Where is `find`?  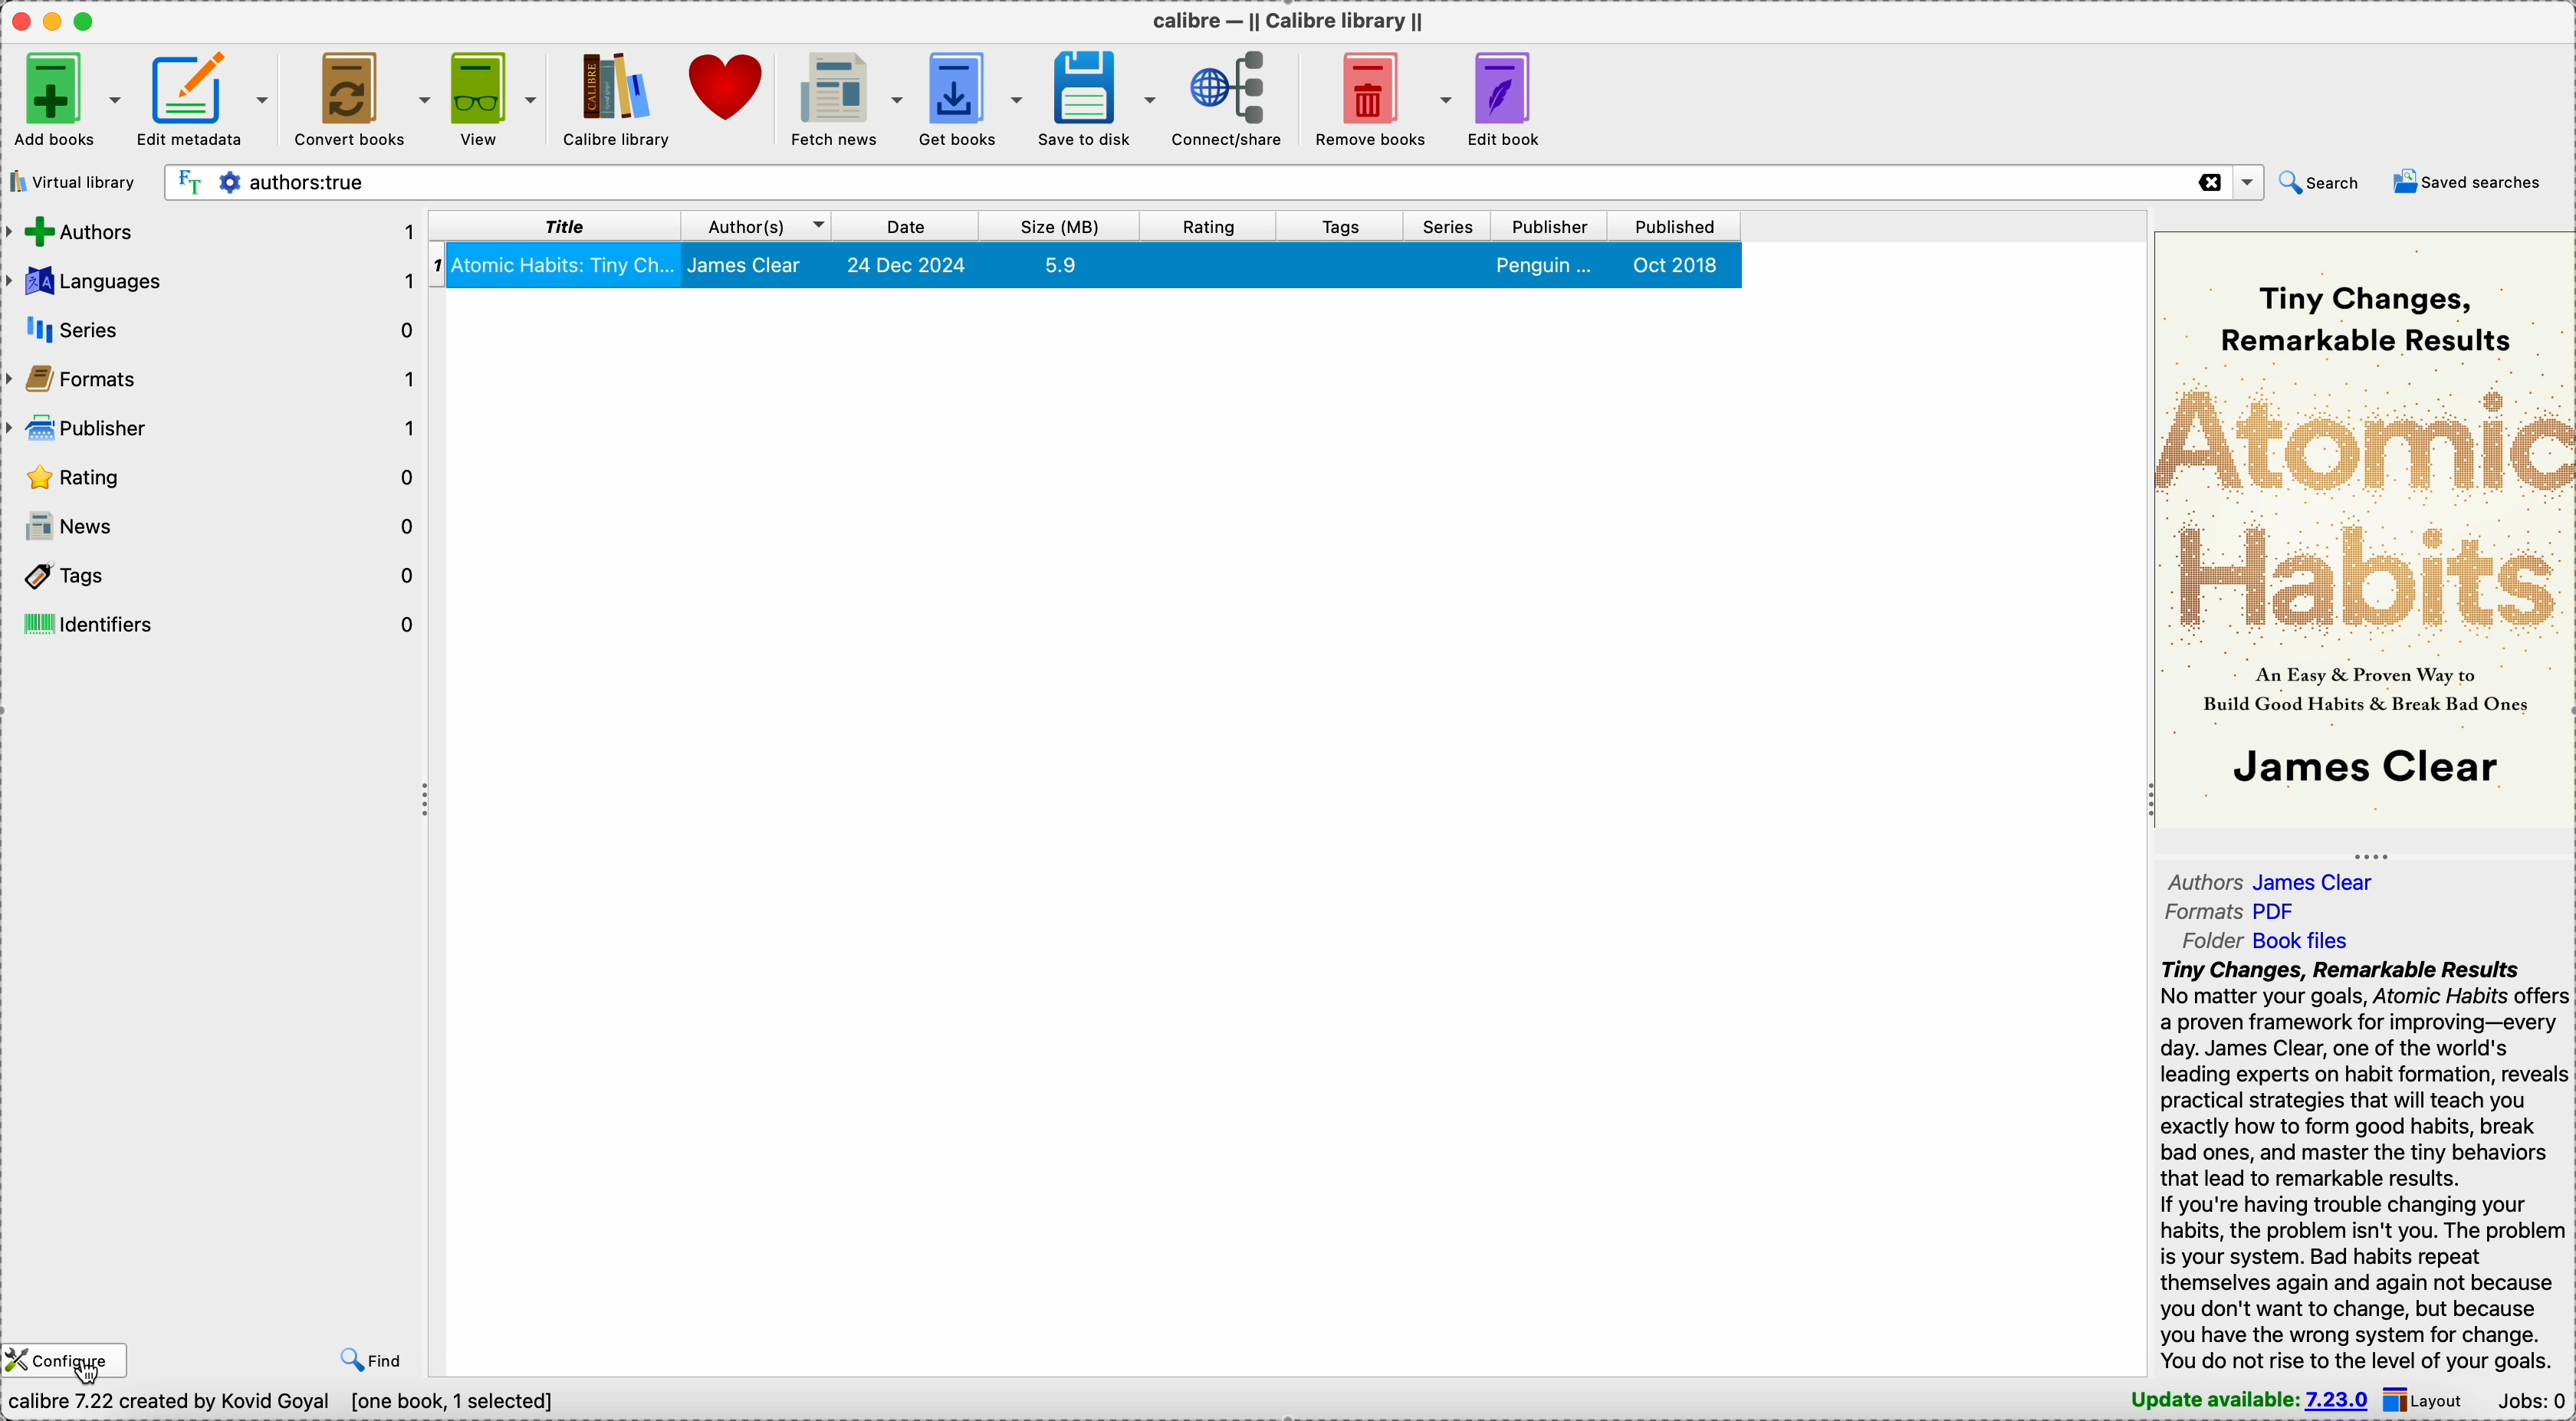 find is located at coordinates (372, 1360).